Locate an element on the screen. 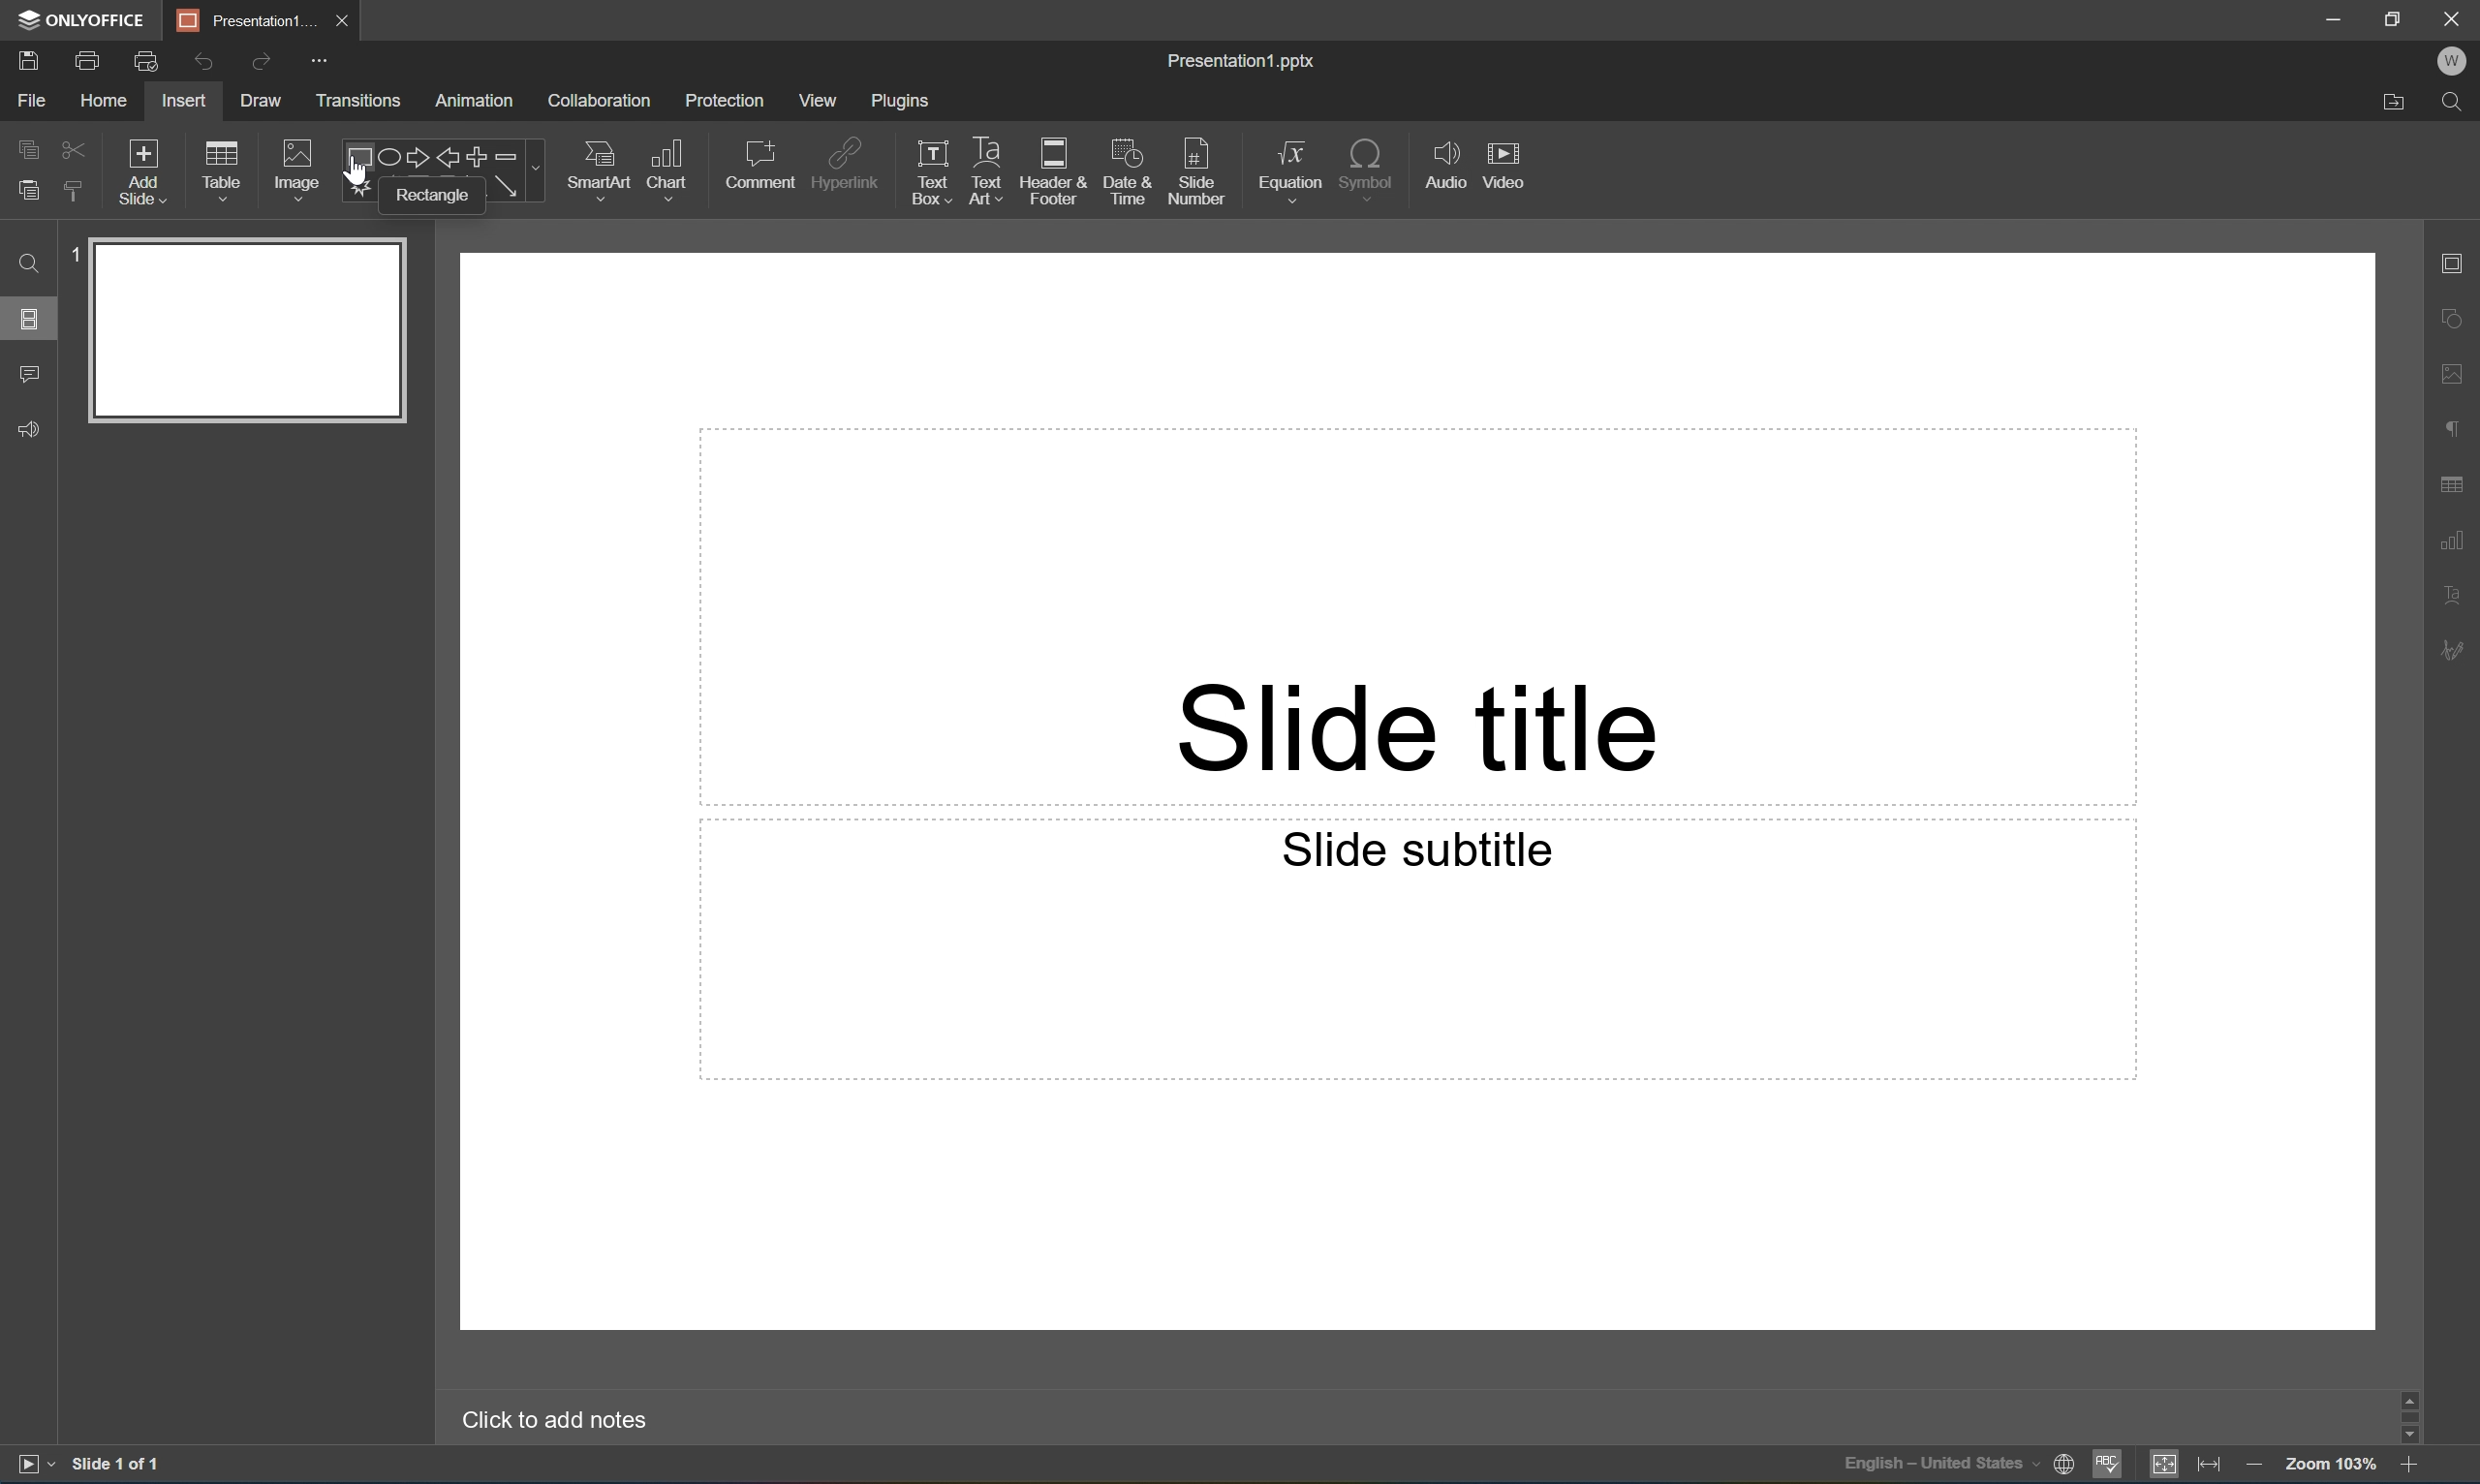  Plugins is located at coordinates (901, 100).